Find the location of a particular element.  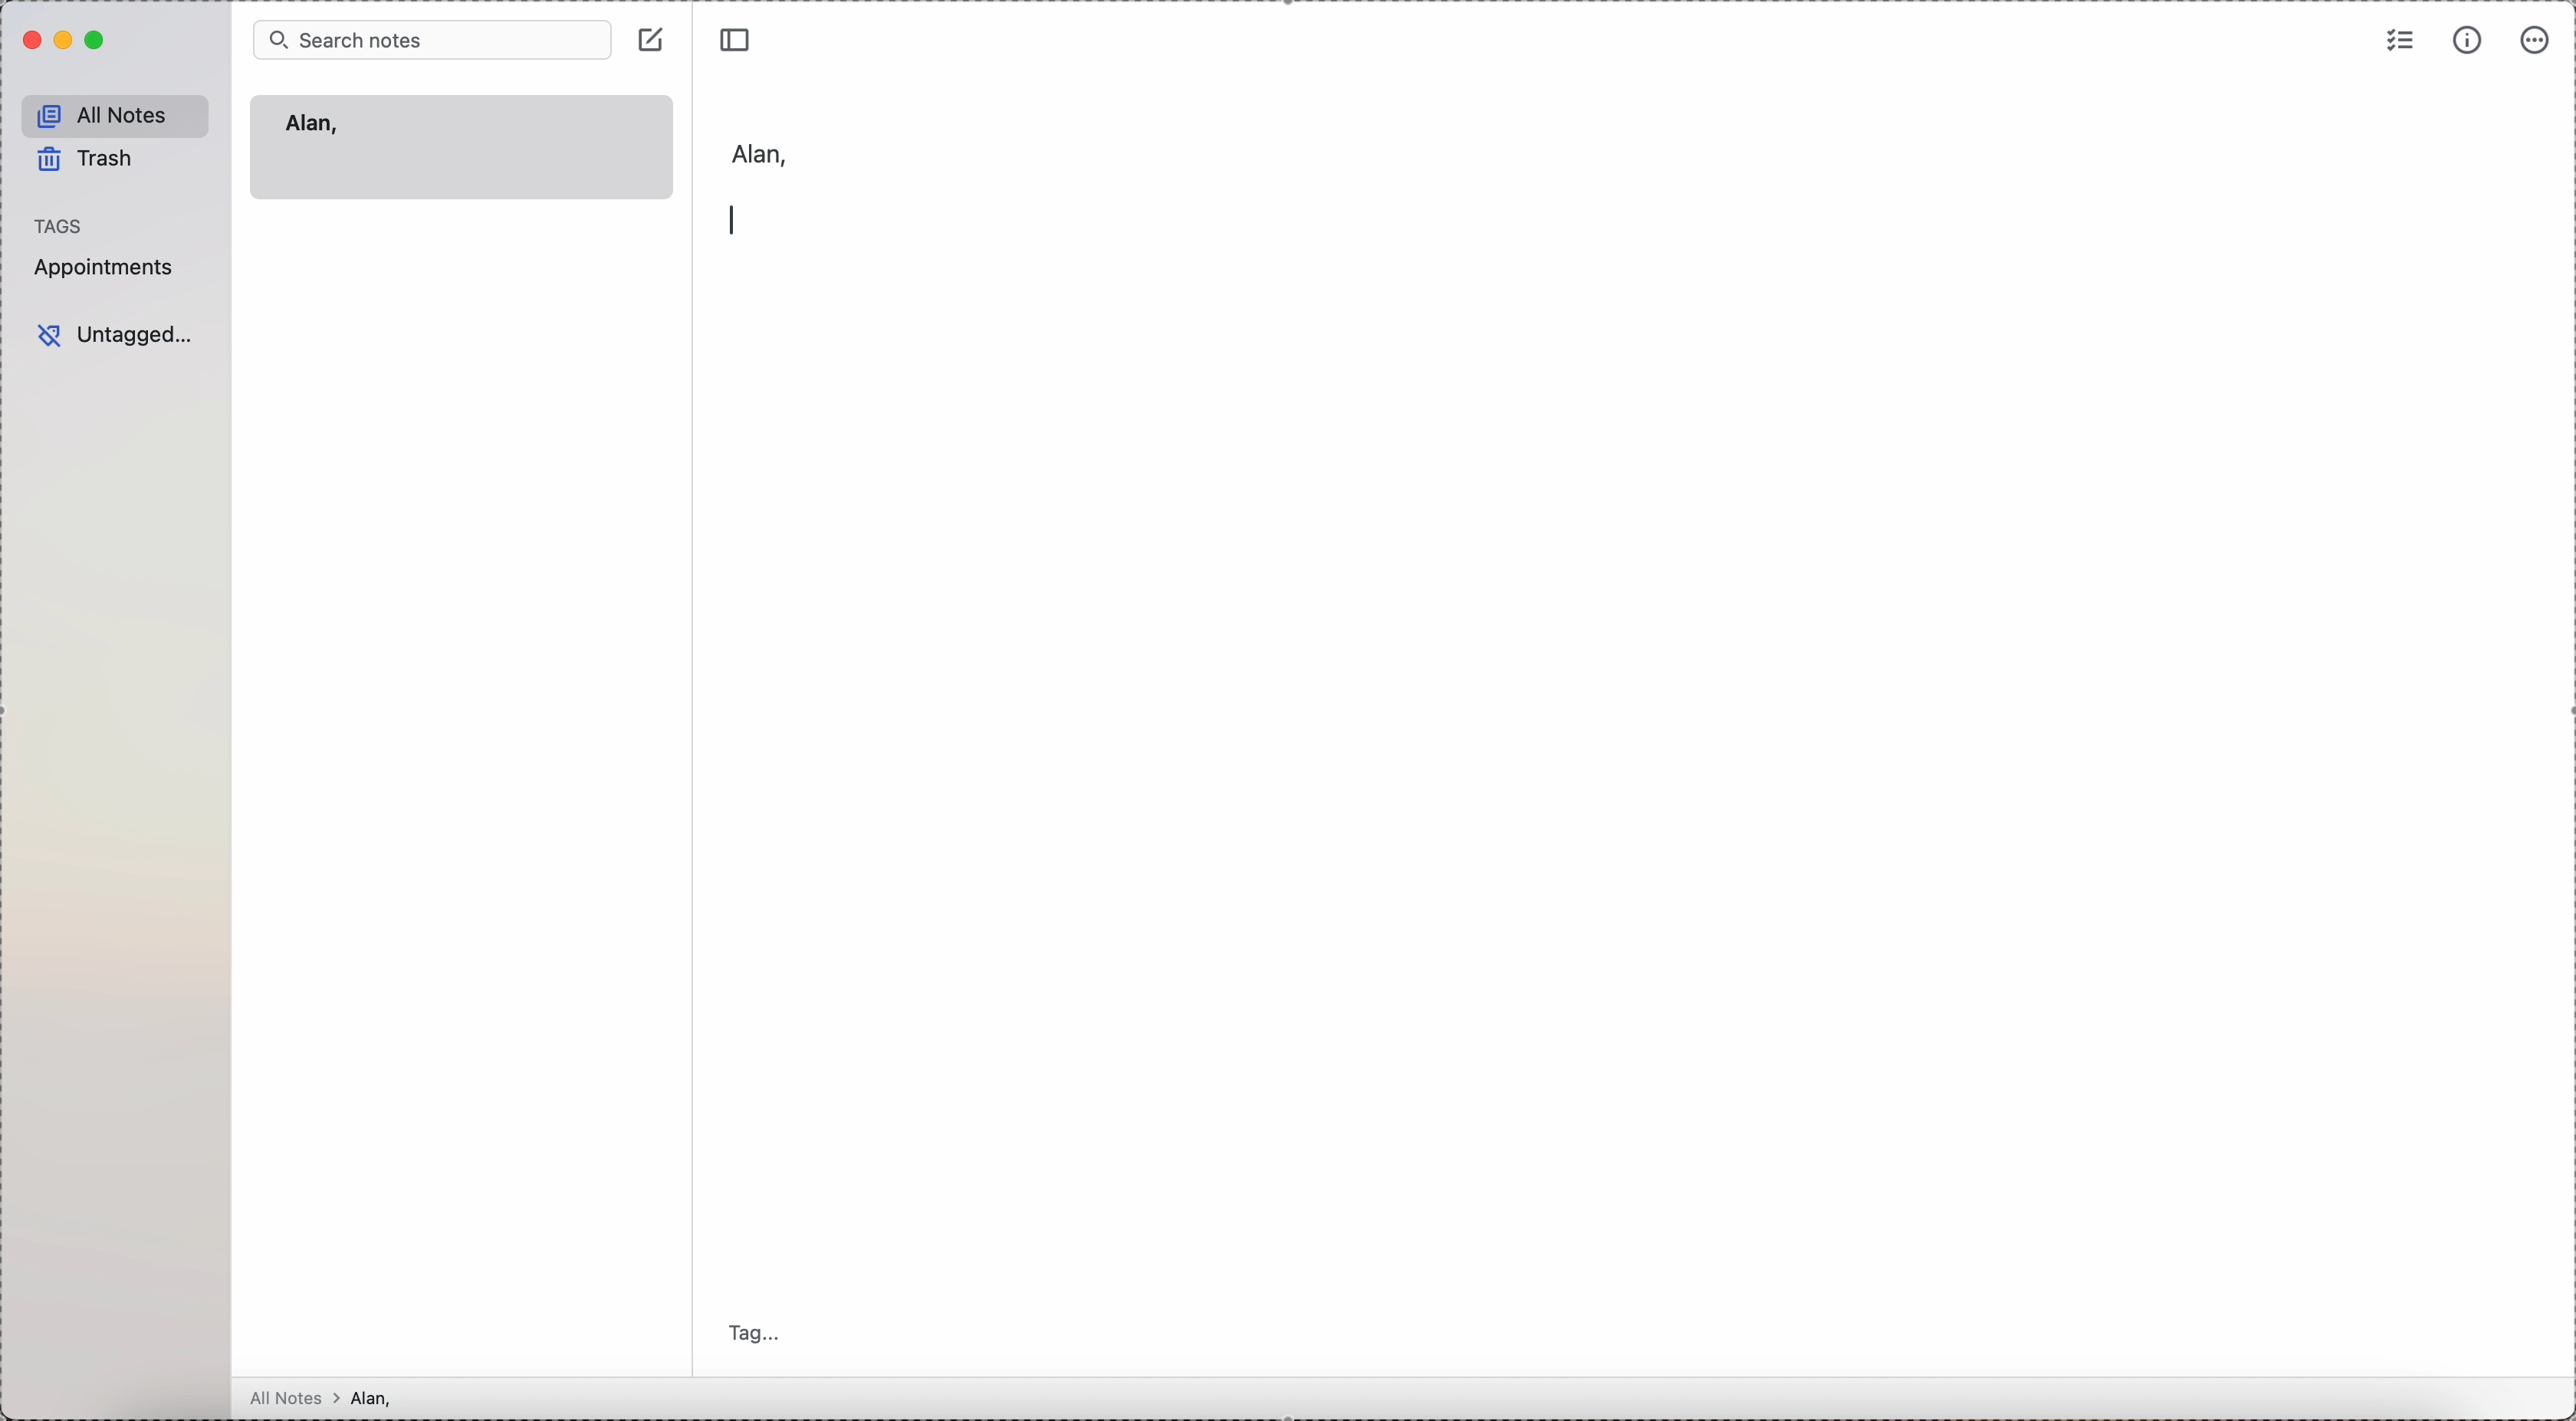

create note is located at coordinates (654, 38).